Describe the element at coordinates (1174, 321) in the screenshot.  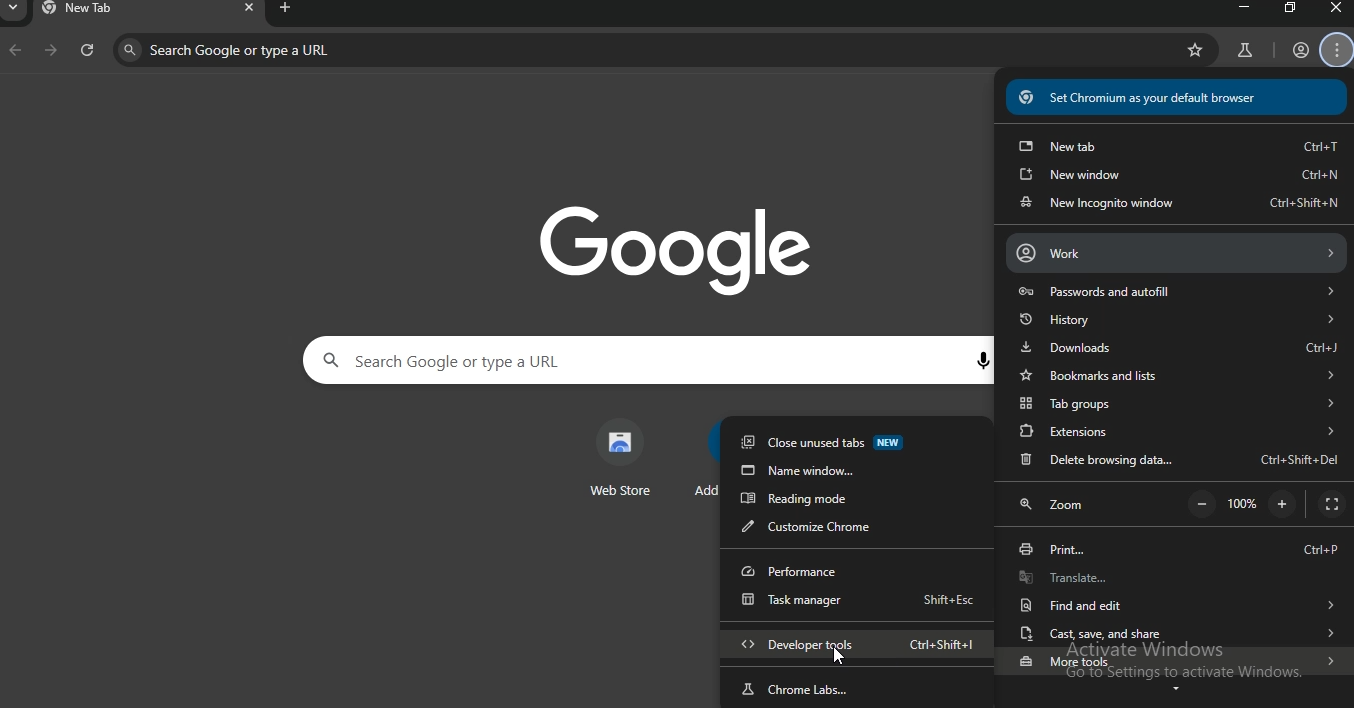
I see `history` at that location.